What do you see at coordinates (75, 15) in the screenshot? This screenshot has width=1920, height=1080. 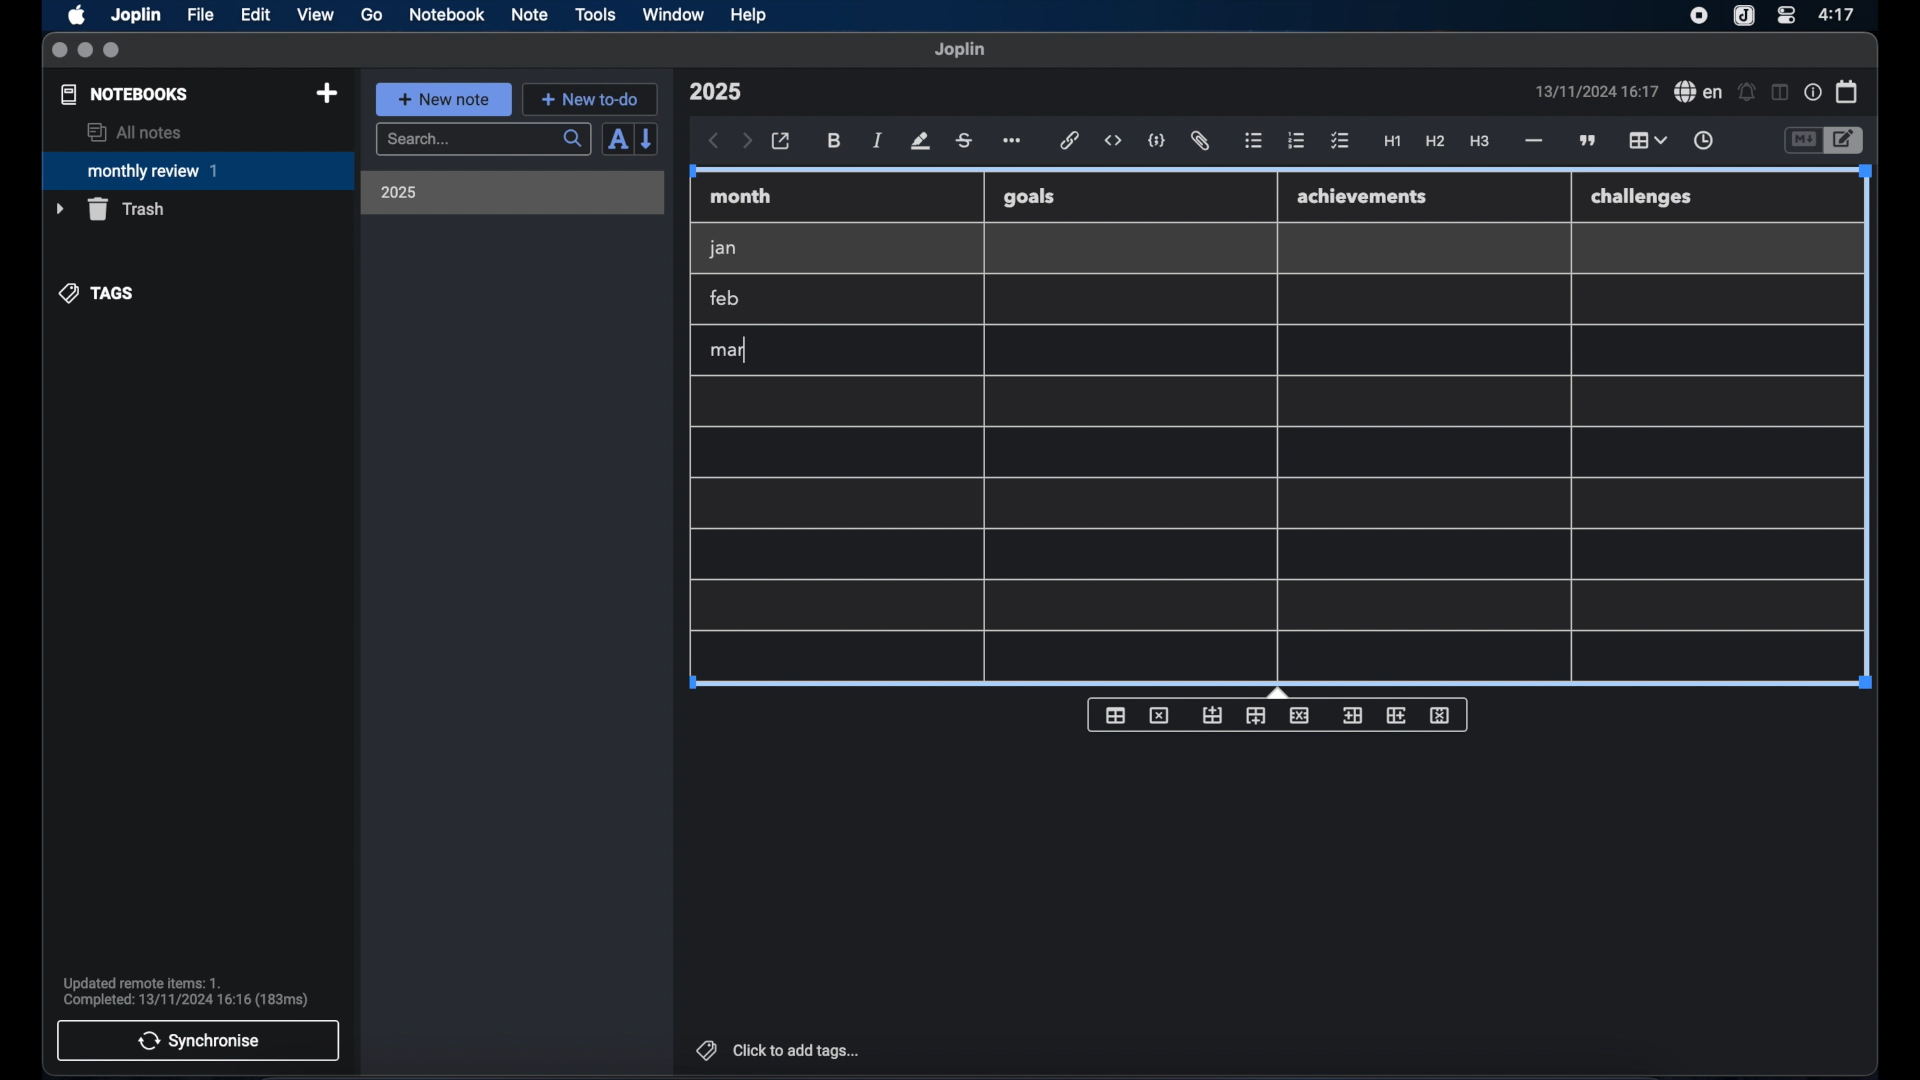 I see `apple icon` at bounding box center [75, 15].